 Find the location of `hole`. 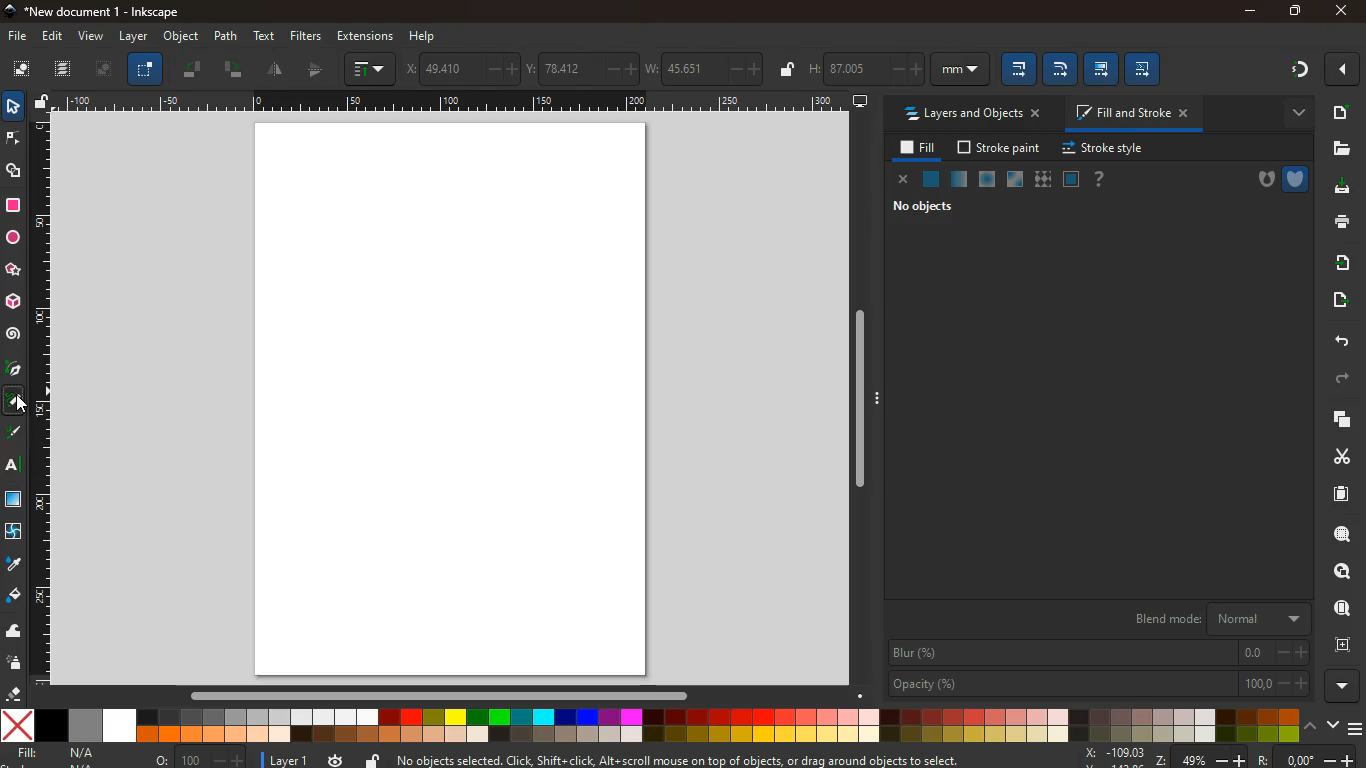

hole is located at coordinates (1260, 182).